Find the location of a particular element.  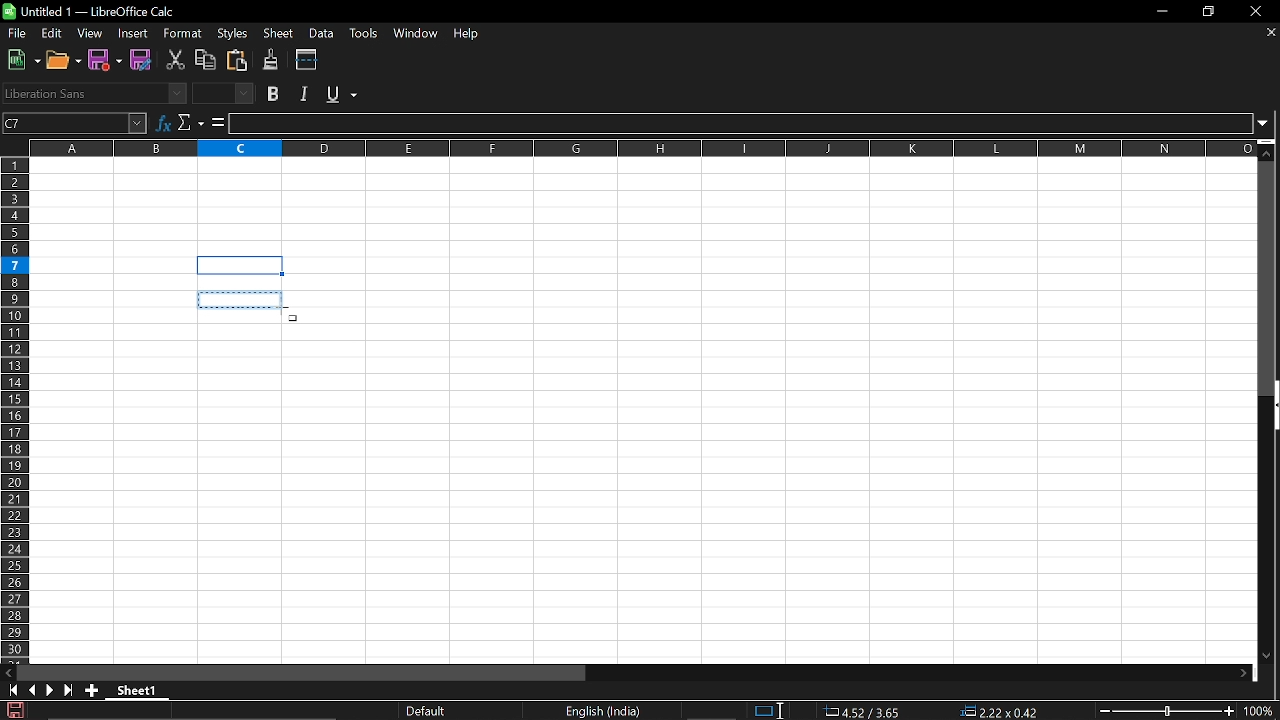

Name box is located at coordinates (75, 122).